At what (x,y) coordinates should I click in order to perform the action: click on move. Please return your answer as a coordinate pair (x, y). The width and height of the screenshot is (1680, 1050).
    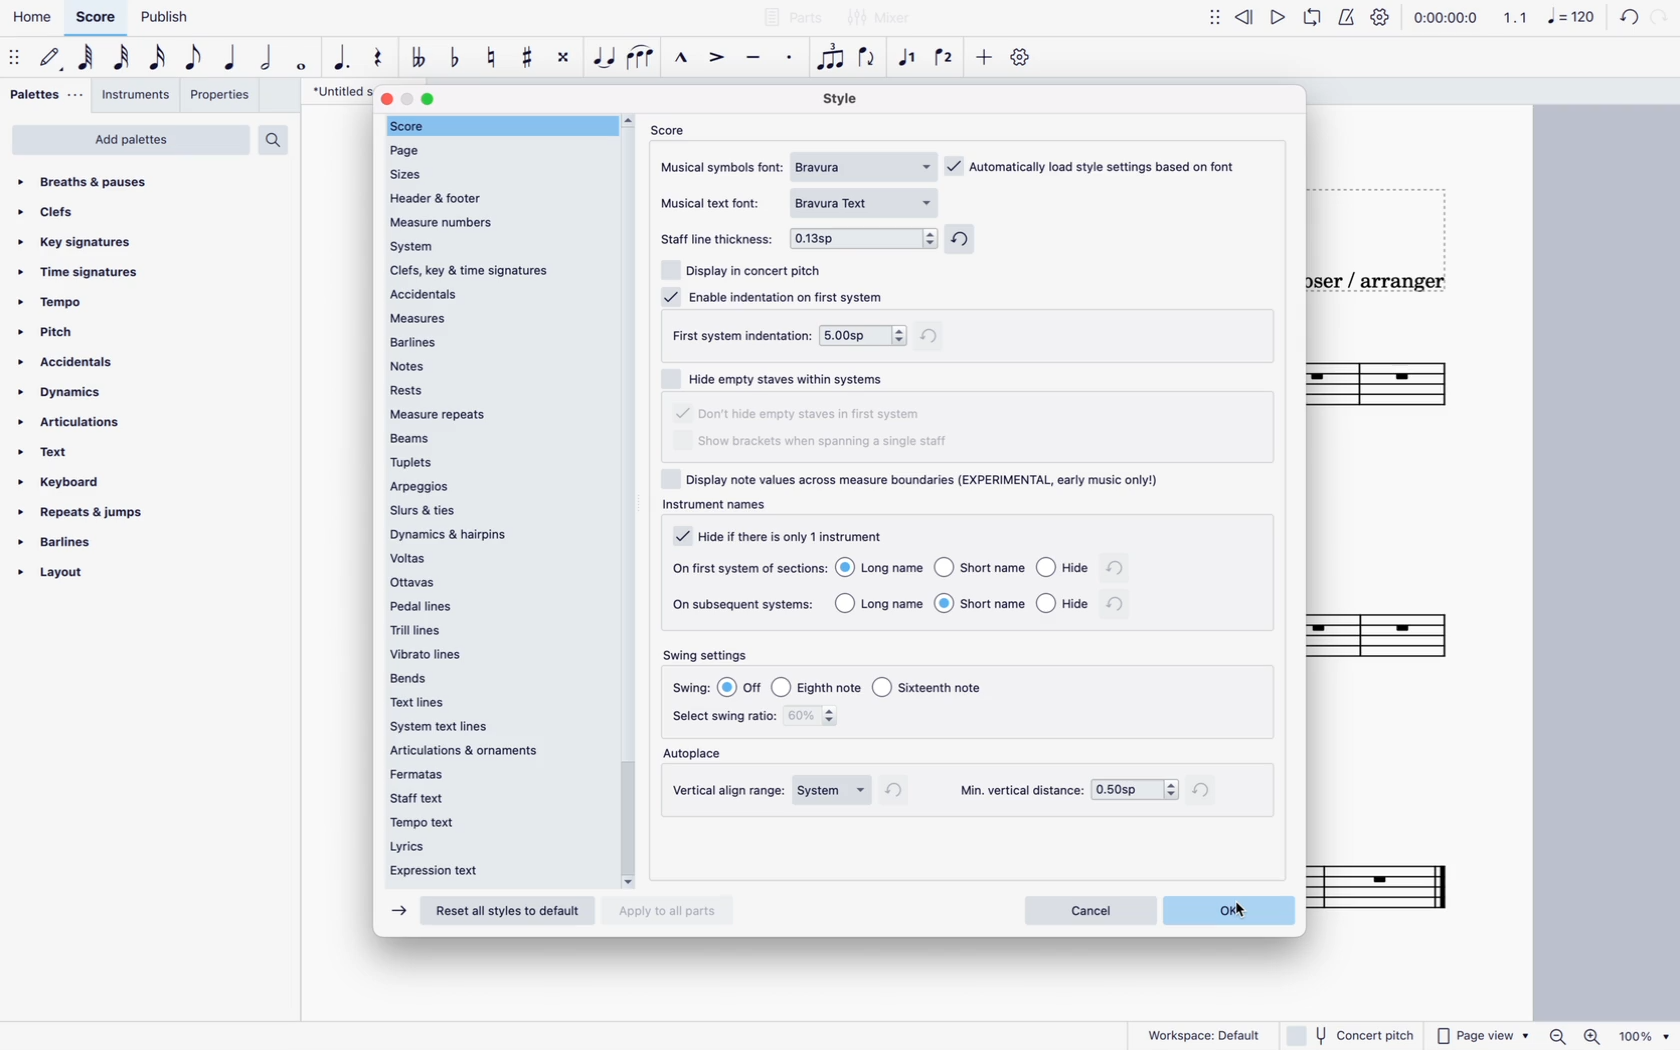
    Looking at the image, I should click on (15, 57).